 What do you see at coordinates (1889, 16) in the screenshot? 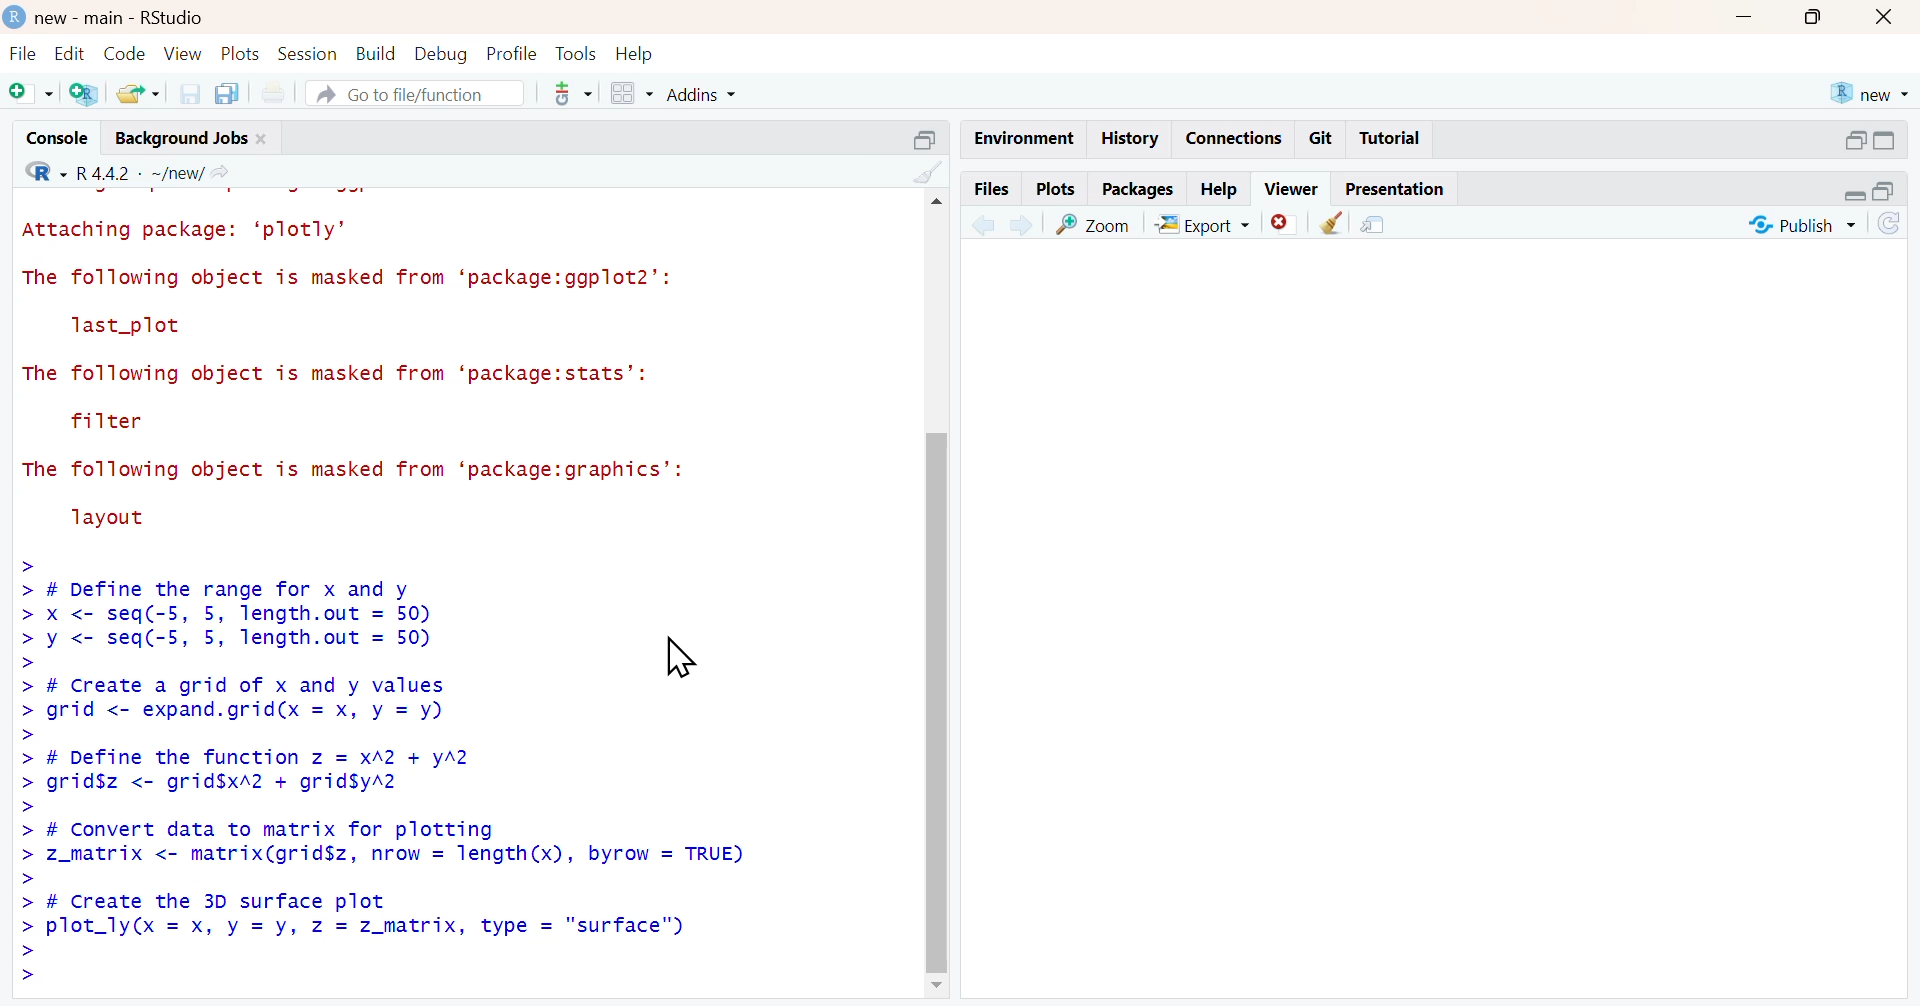
I see `close` at bounding box center [1889, 16].